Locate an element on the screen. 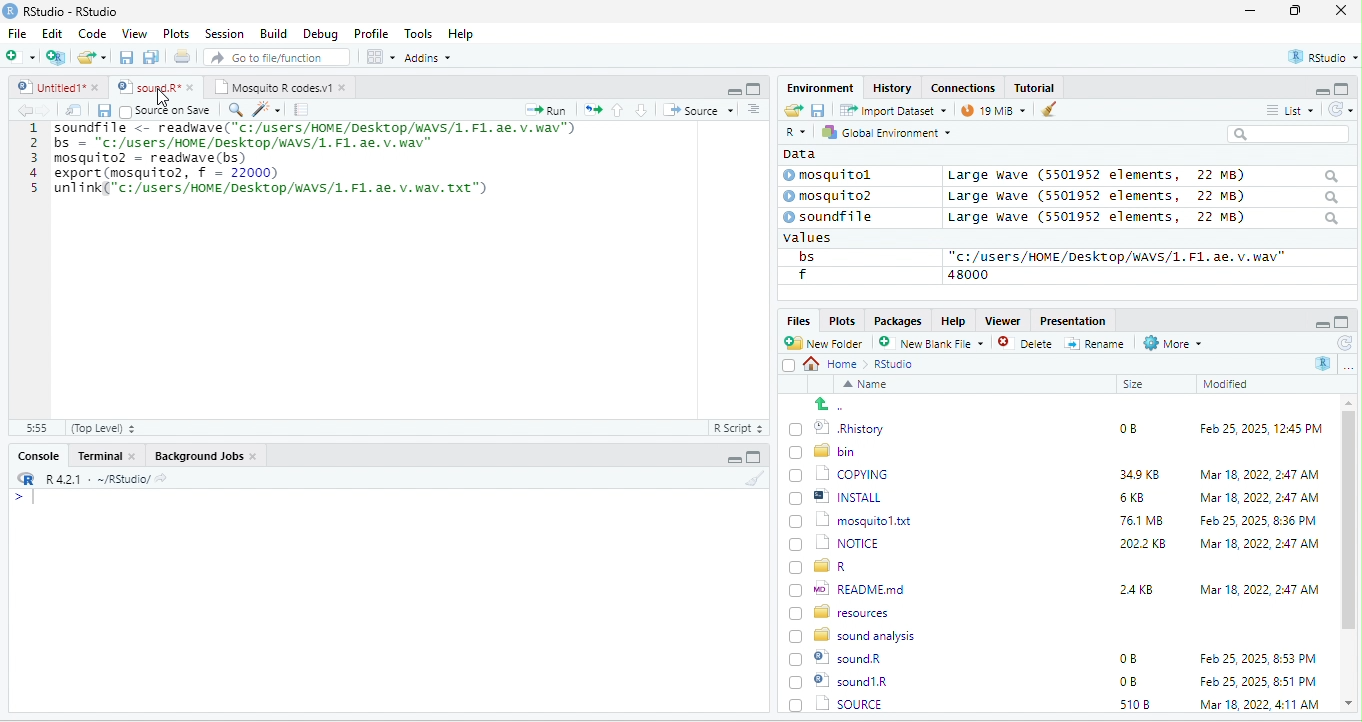  + Source + is located at coordinates (698, 109).